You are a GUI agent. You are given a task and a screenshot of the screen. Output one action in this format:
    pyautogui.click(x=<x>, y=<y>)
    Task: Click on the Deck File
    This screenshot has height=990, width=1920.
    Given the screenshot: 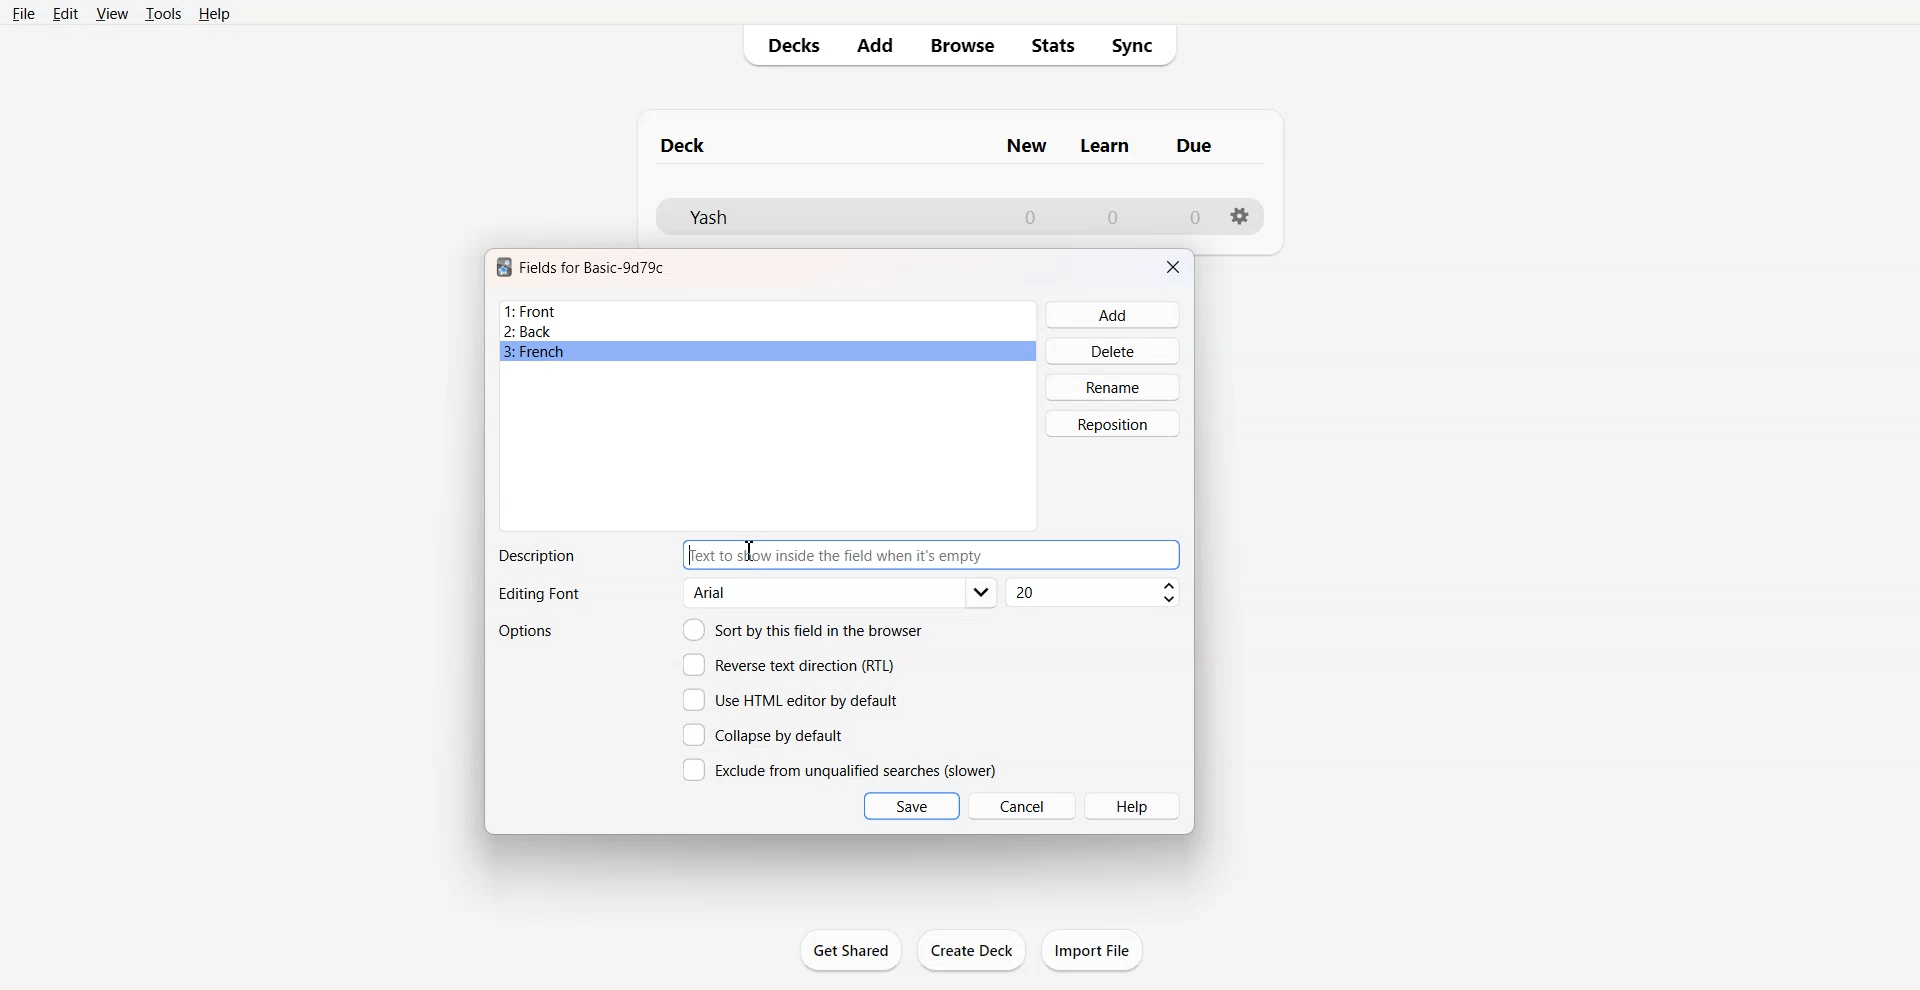 What is the action you would take?
    pyautogui.click(x=820, y=217)
    